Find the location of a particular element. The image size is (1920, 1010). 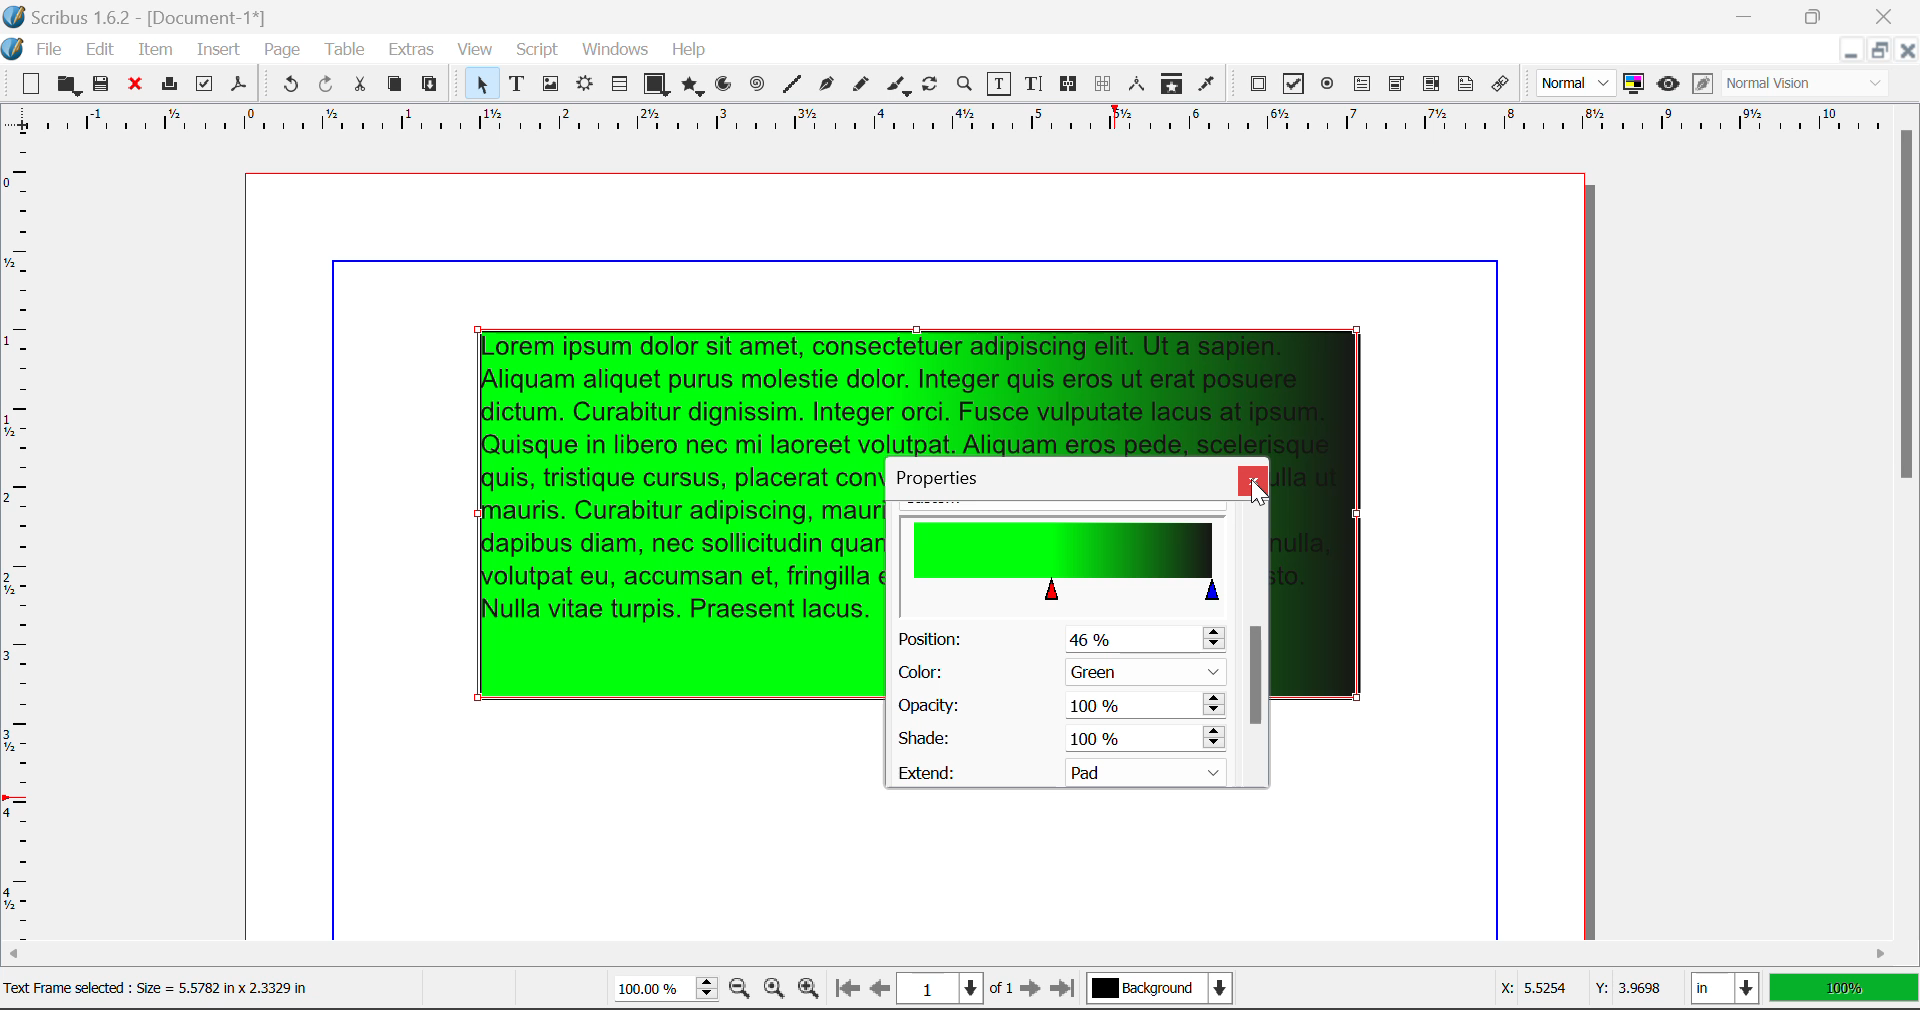

Scroll Bar is located at coordinates (949, 957).